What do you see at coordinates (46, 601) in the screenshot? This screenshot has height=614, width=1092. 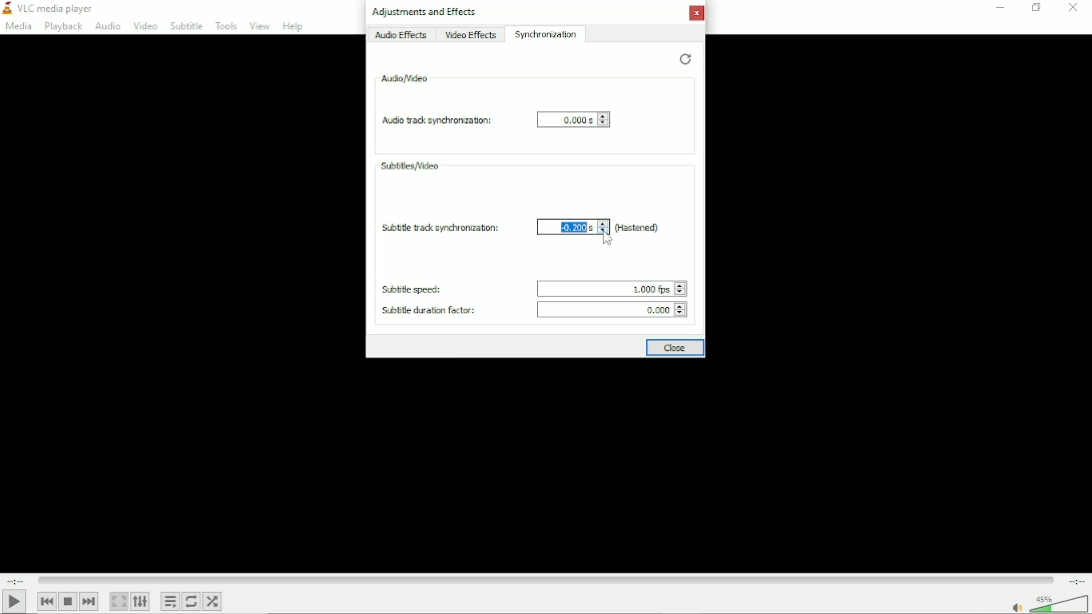 I see `Previous` at bounding box center [46, 601].